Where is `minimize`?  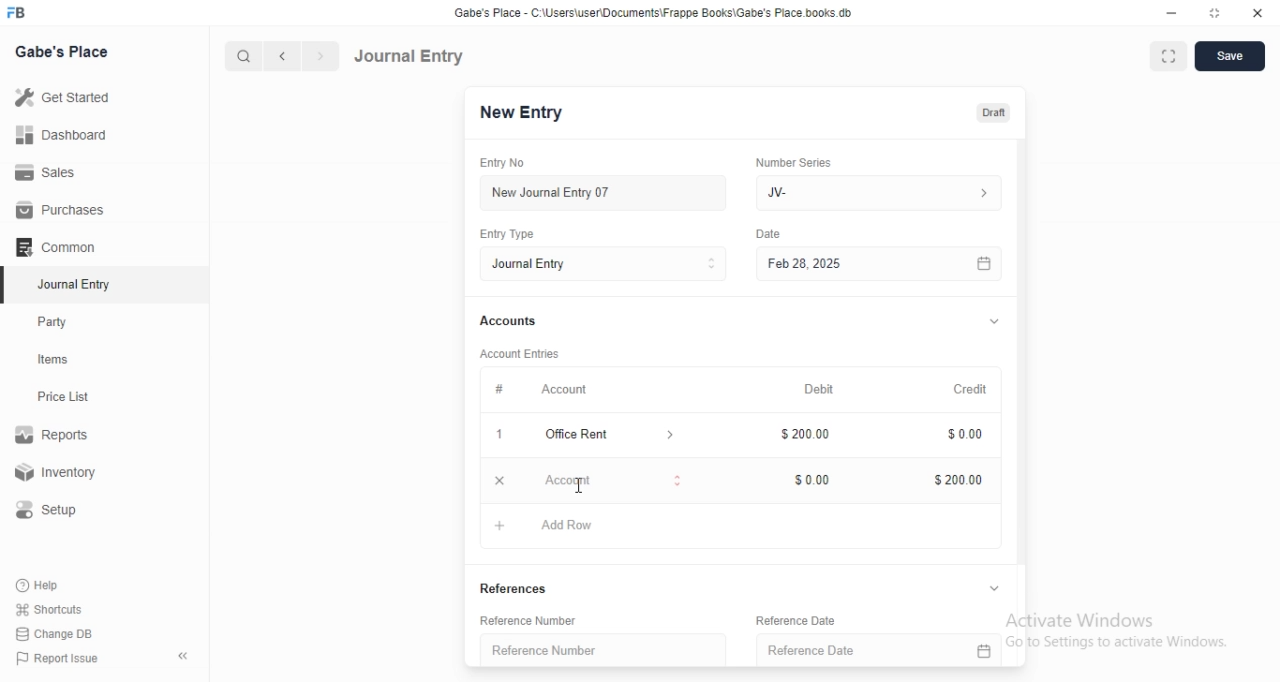
minimize is located at coordinates (1172, 13).